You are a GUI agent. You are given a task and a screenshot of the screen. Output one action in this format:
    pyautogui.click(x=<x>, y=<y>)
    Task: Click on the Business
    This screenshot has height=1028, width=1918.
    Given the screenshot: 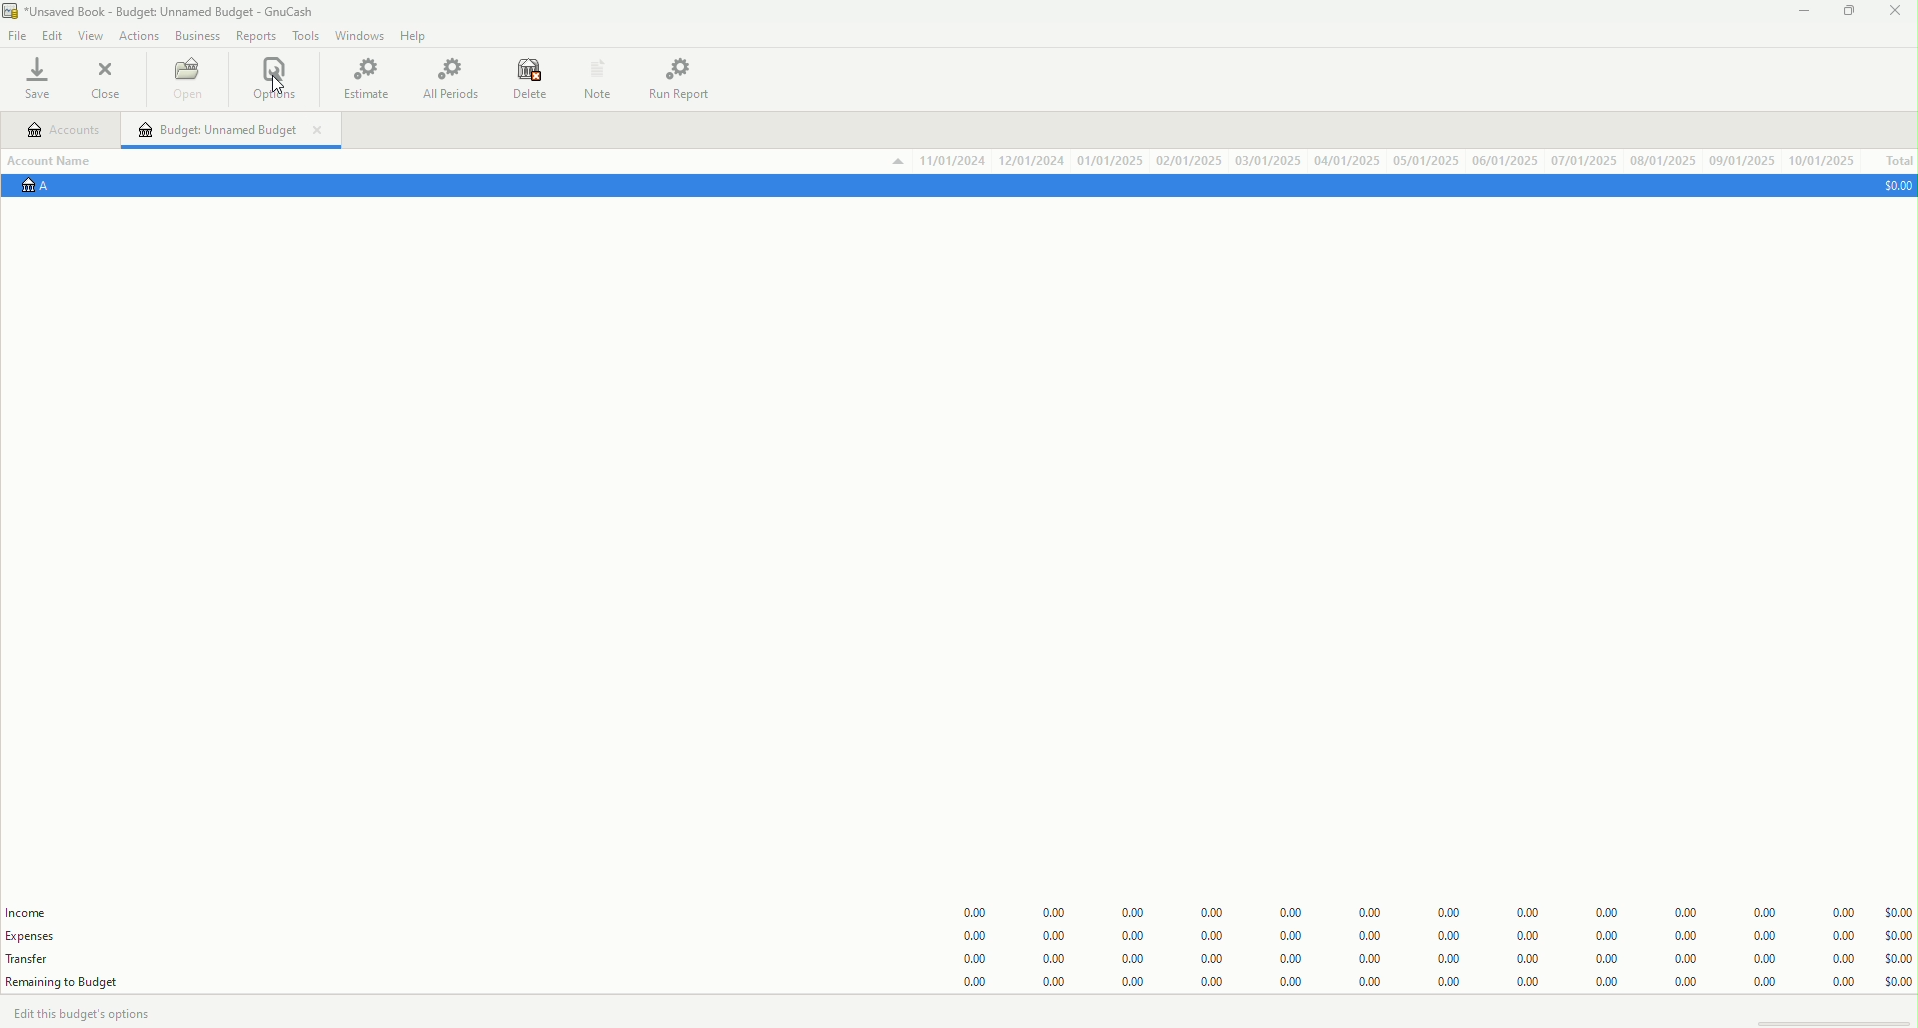 What is the action you would take?
    pyautogui.click(x=198, y=35)
    